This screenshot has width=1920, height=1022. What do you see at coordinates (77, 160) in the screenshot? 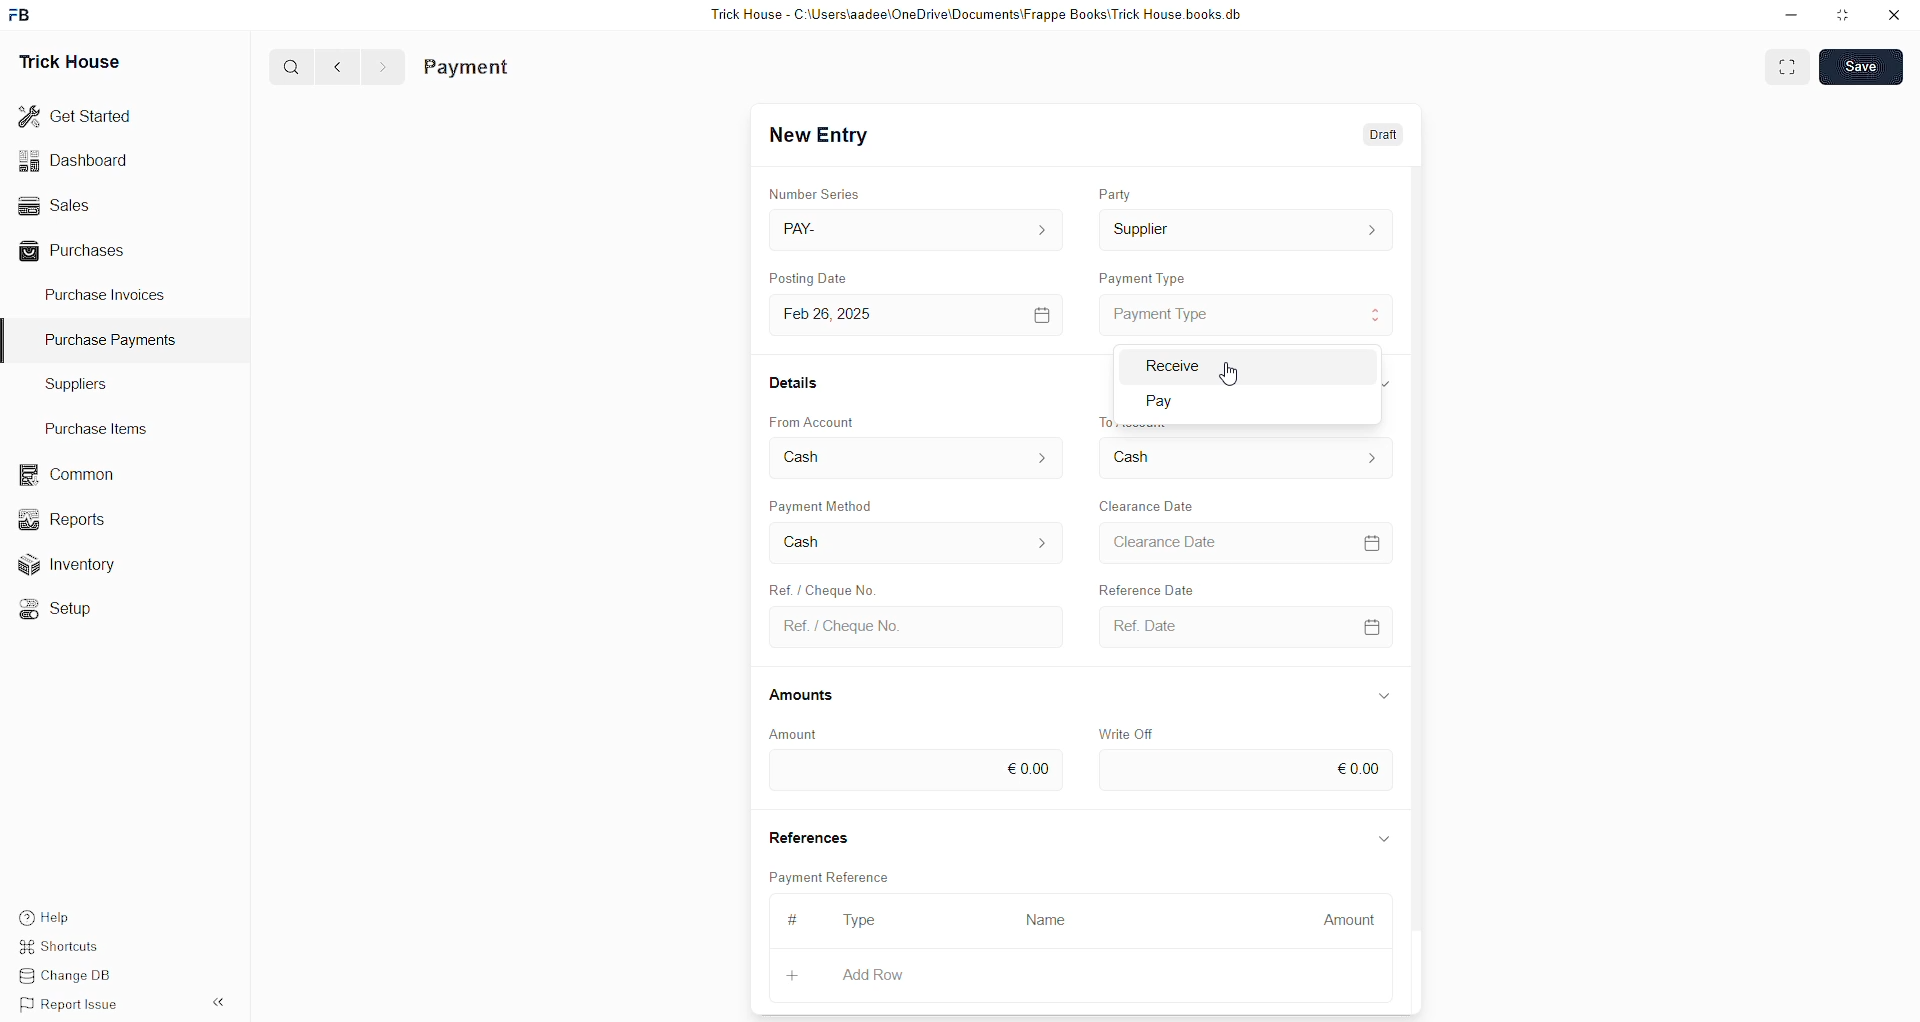
I see `Dashboard` at bounding box center [77, 160].